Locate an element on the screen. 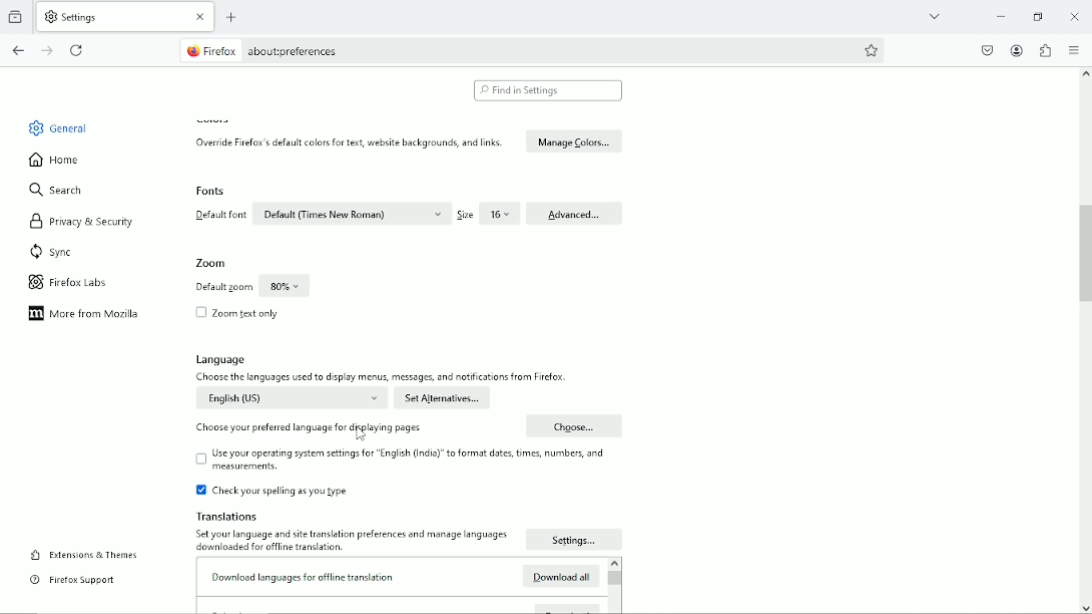 The width and height of the screenshot is (1092, 614). Advanced... is located at coordinates (574, 215).